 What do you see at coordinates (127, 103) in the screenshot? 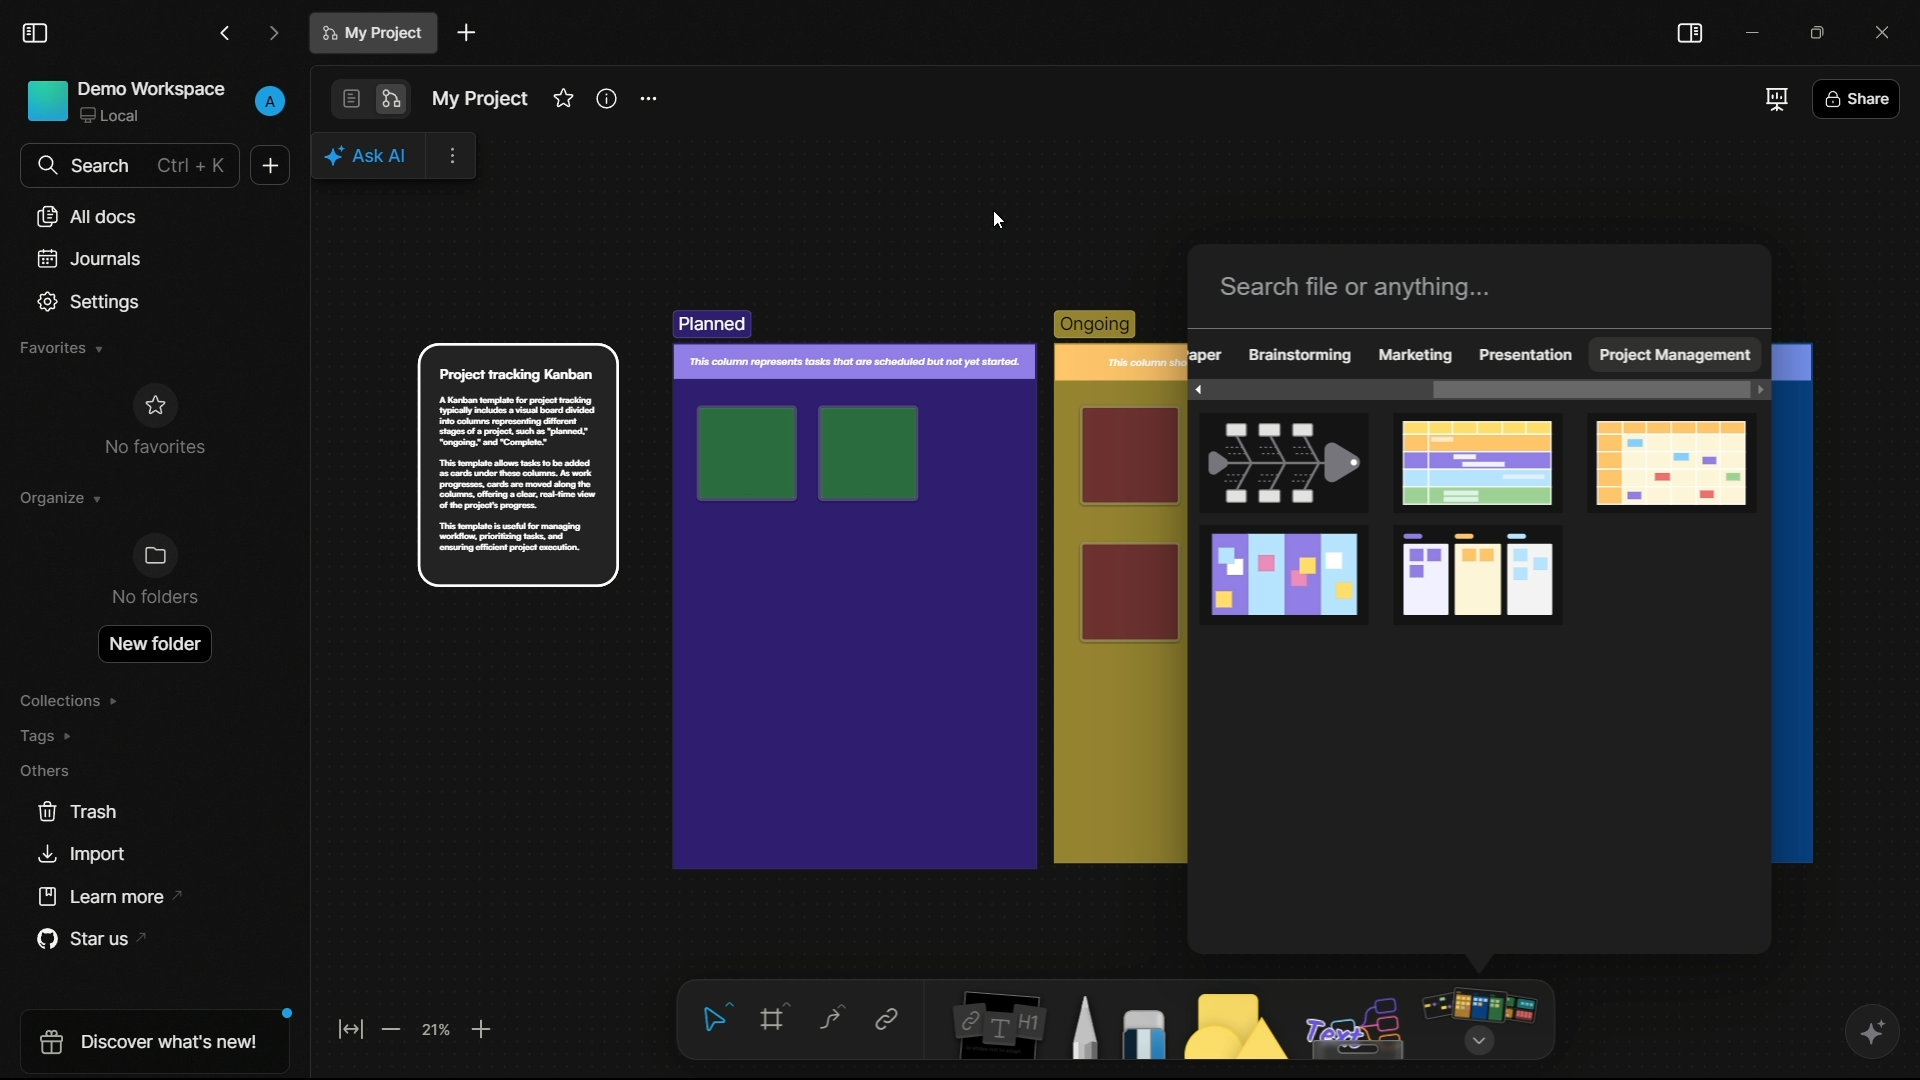
I see `demo workspace` at bounding box center [127, 103].